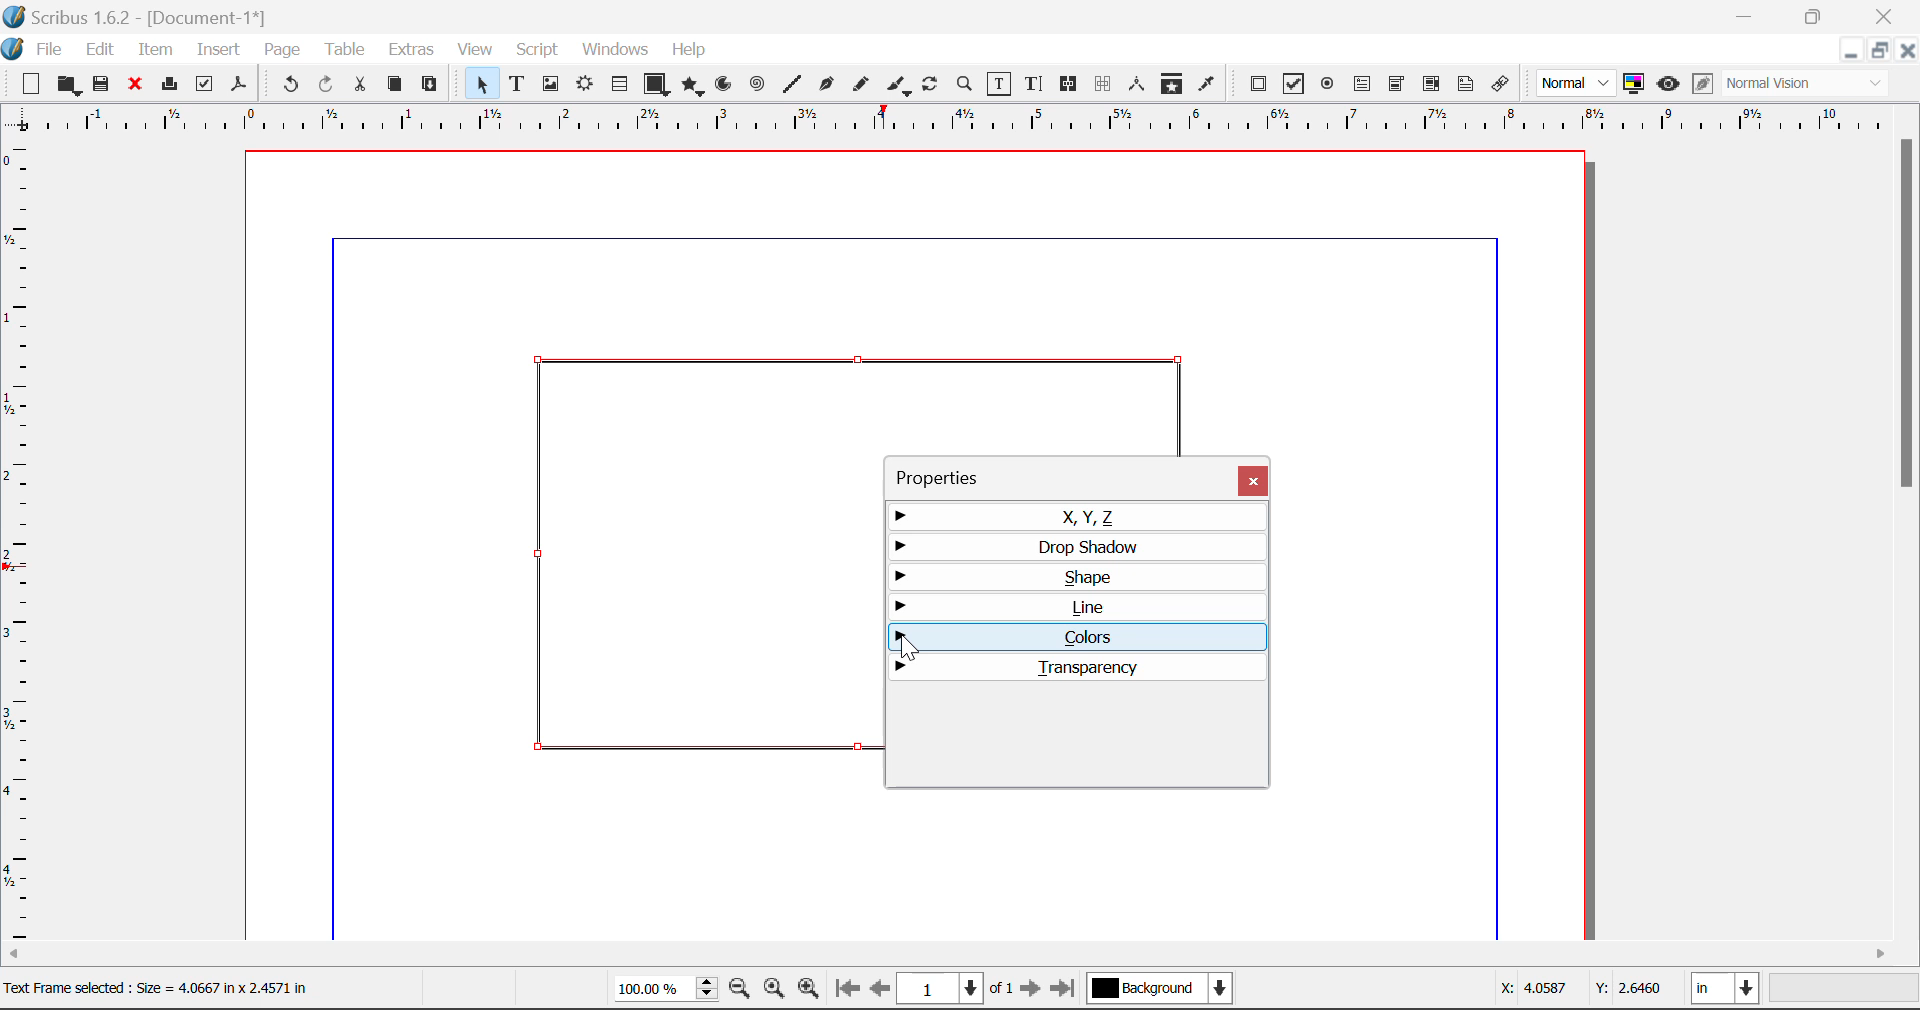 This screenshot has height=1010, width=1920. Describe the element at coordinates (584, 85) in the screenshot. I see `Render Frame` at that location.